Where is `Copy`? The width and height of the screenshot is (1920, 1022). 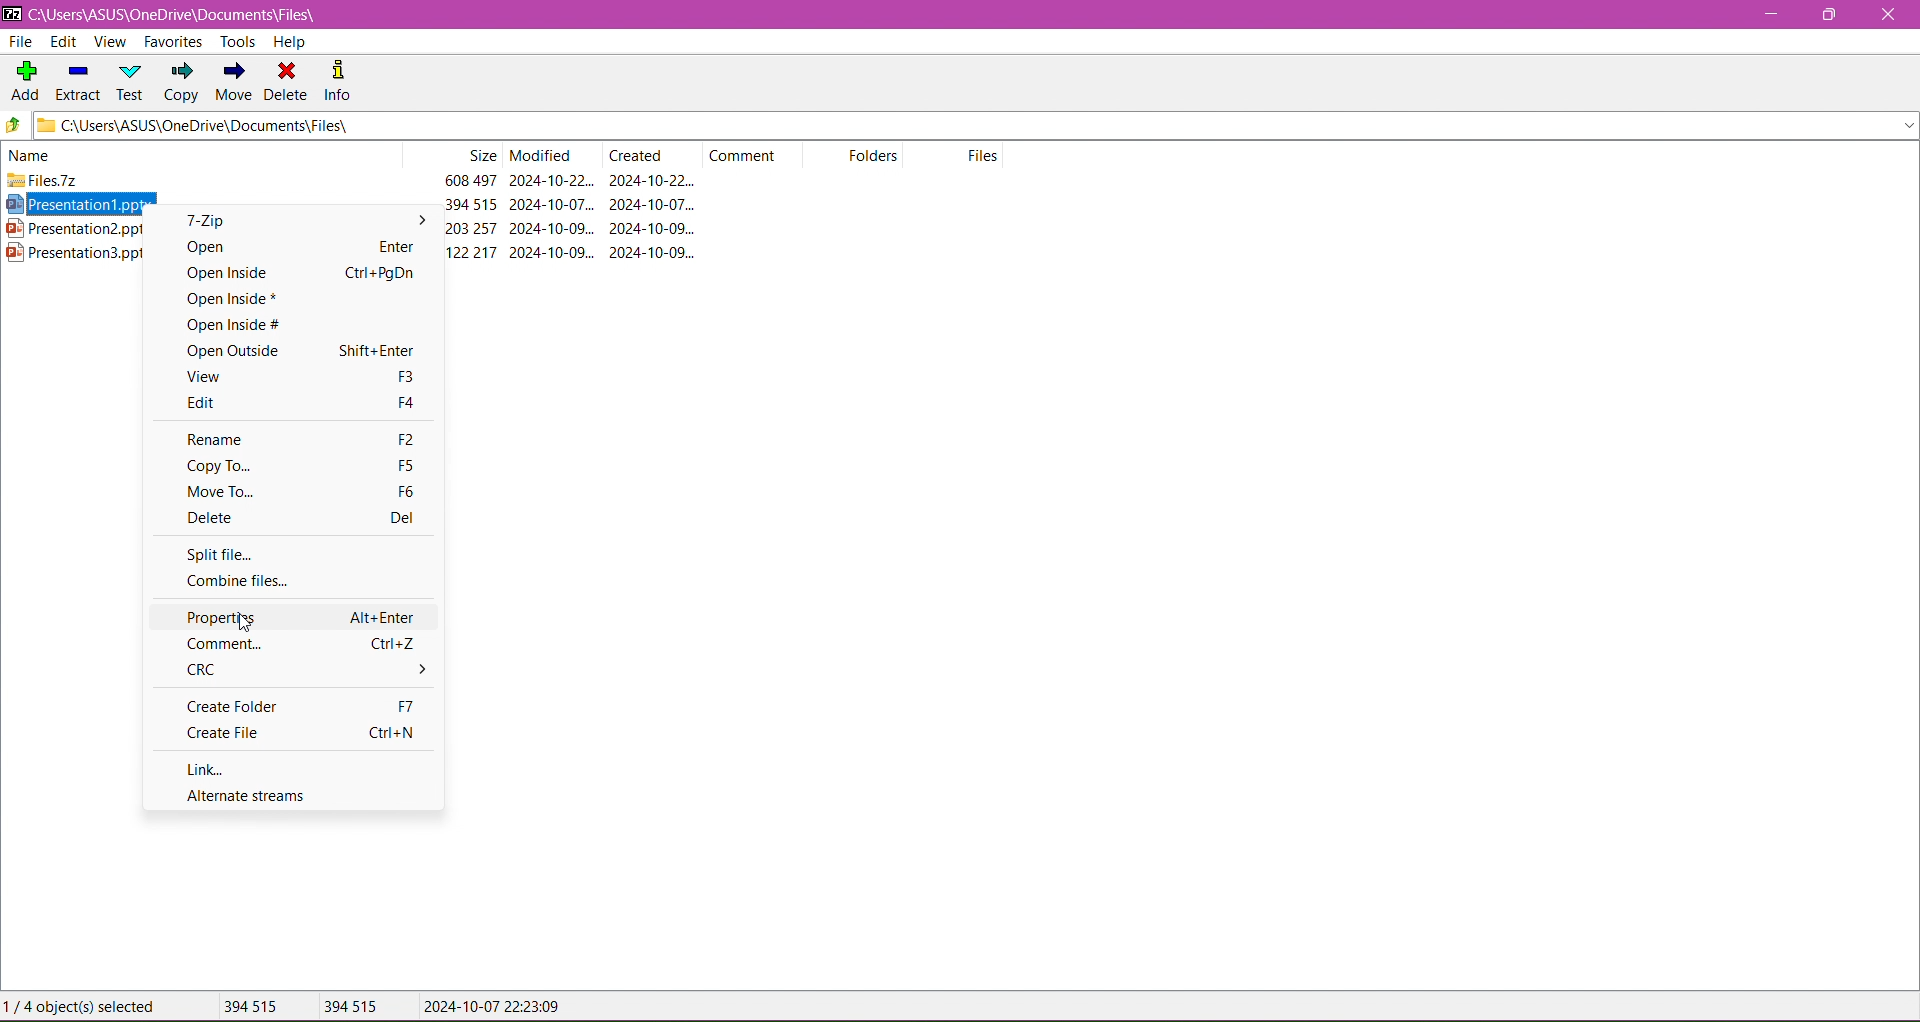 Copy is located at coordinates (183, 82).